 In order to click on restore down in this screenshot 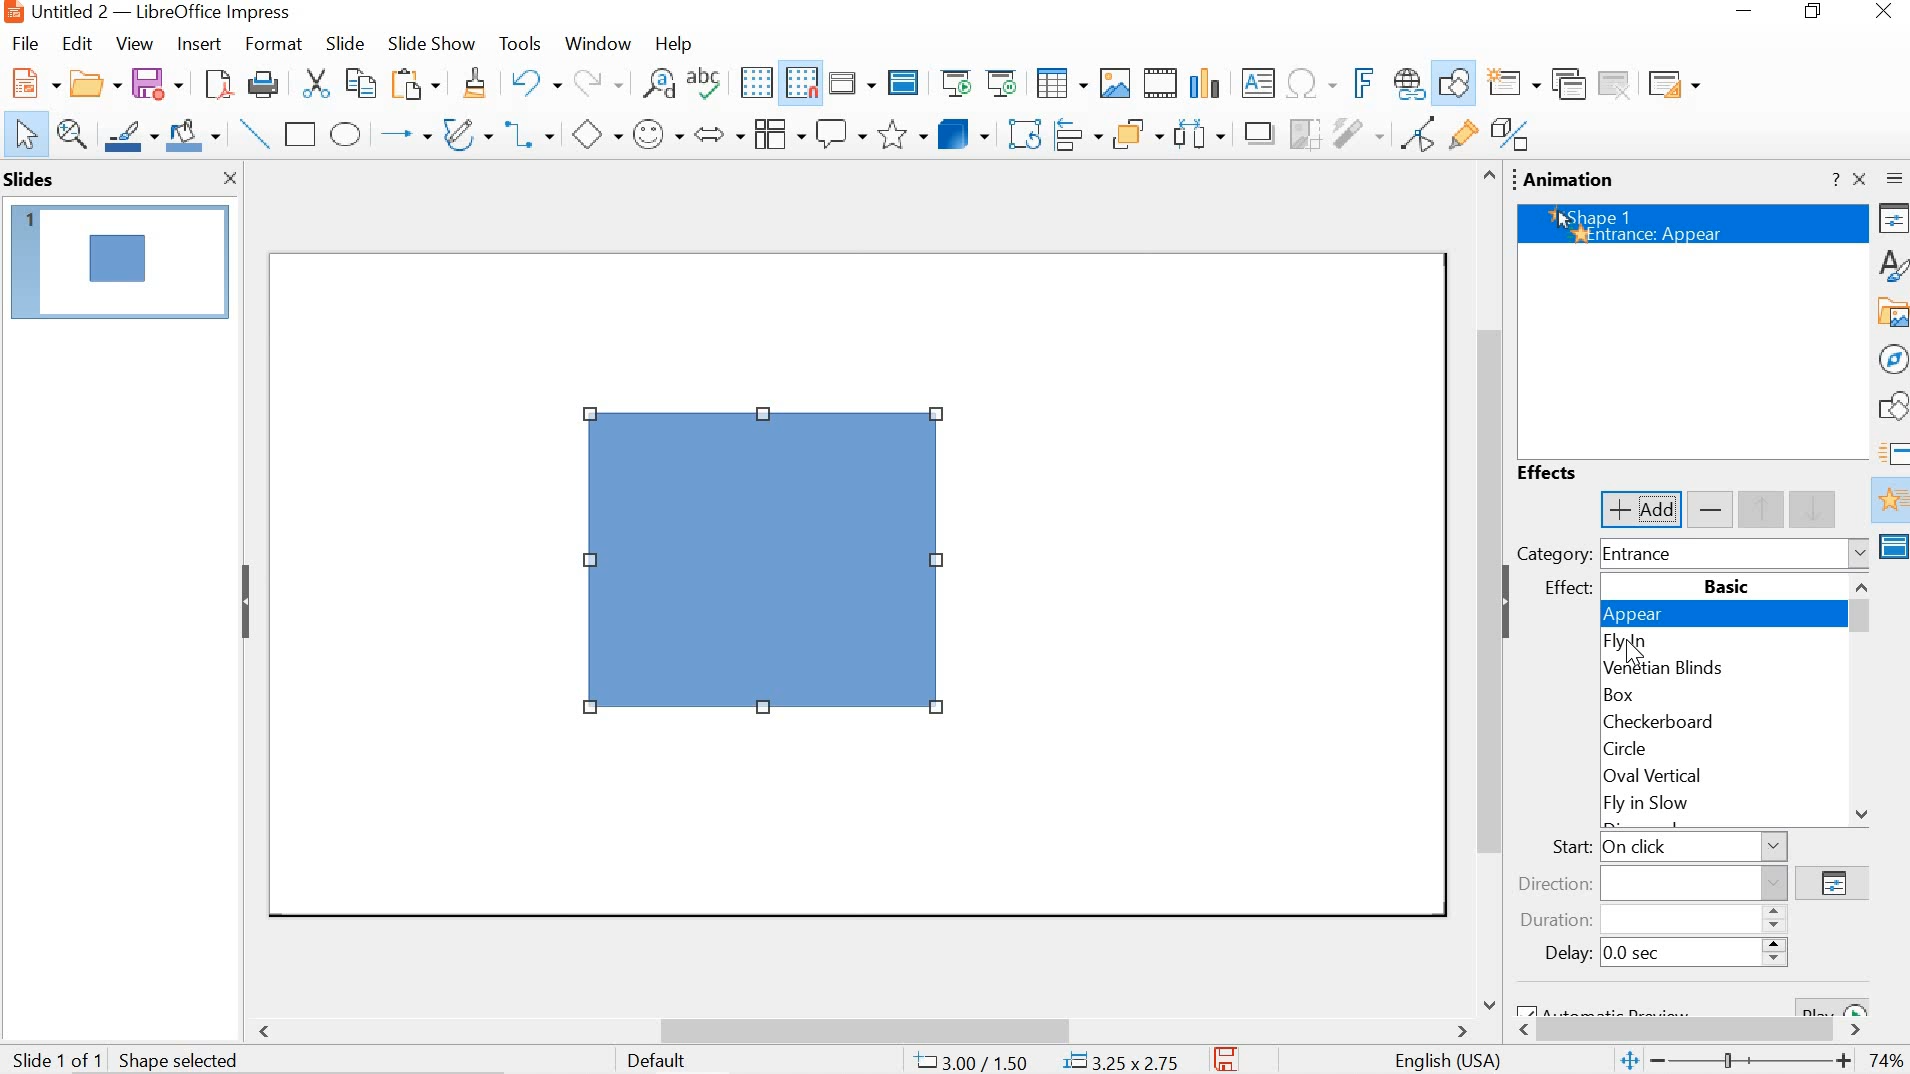, I will do `click(1819, 12)`.